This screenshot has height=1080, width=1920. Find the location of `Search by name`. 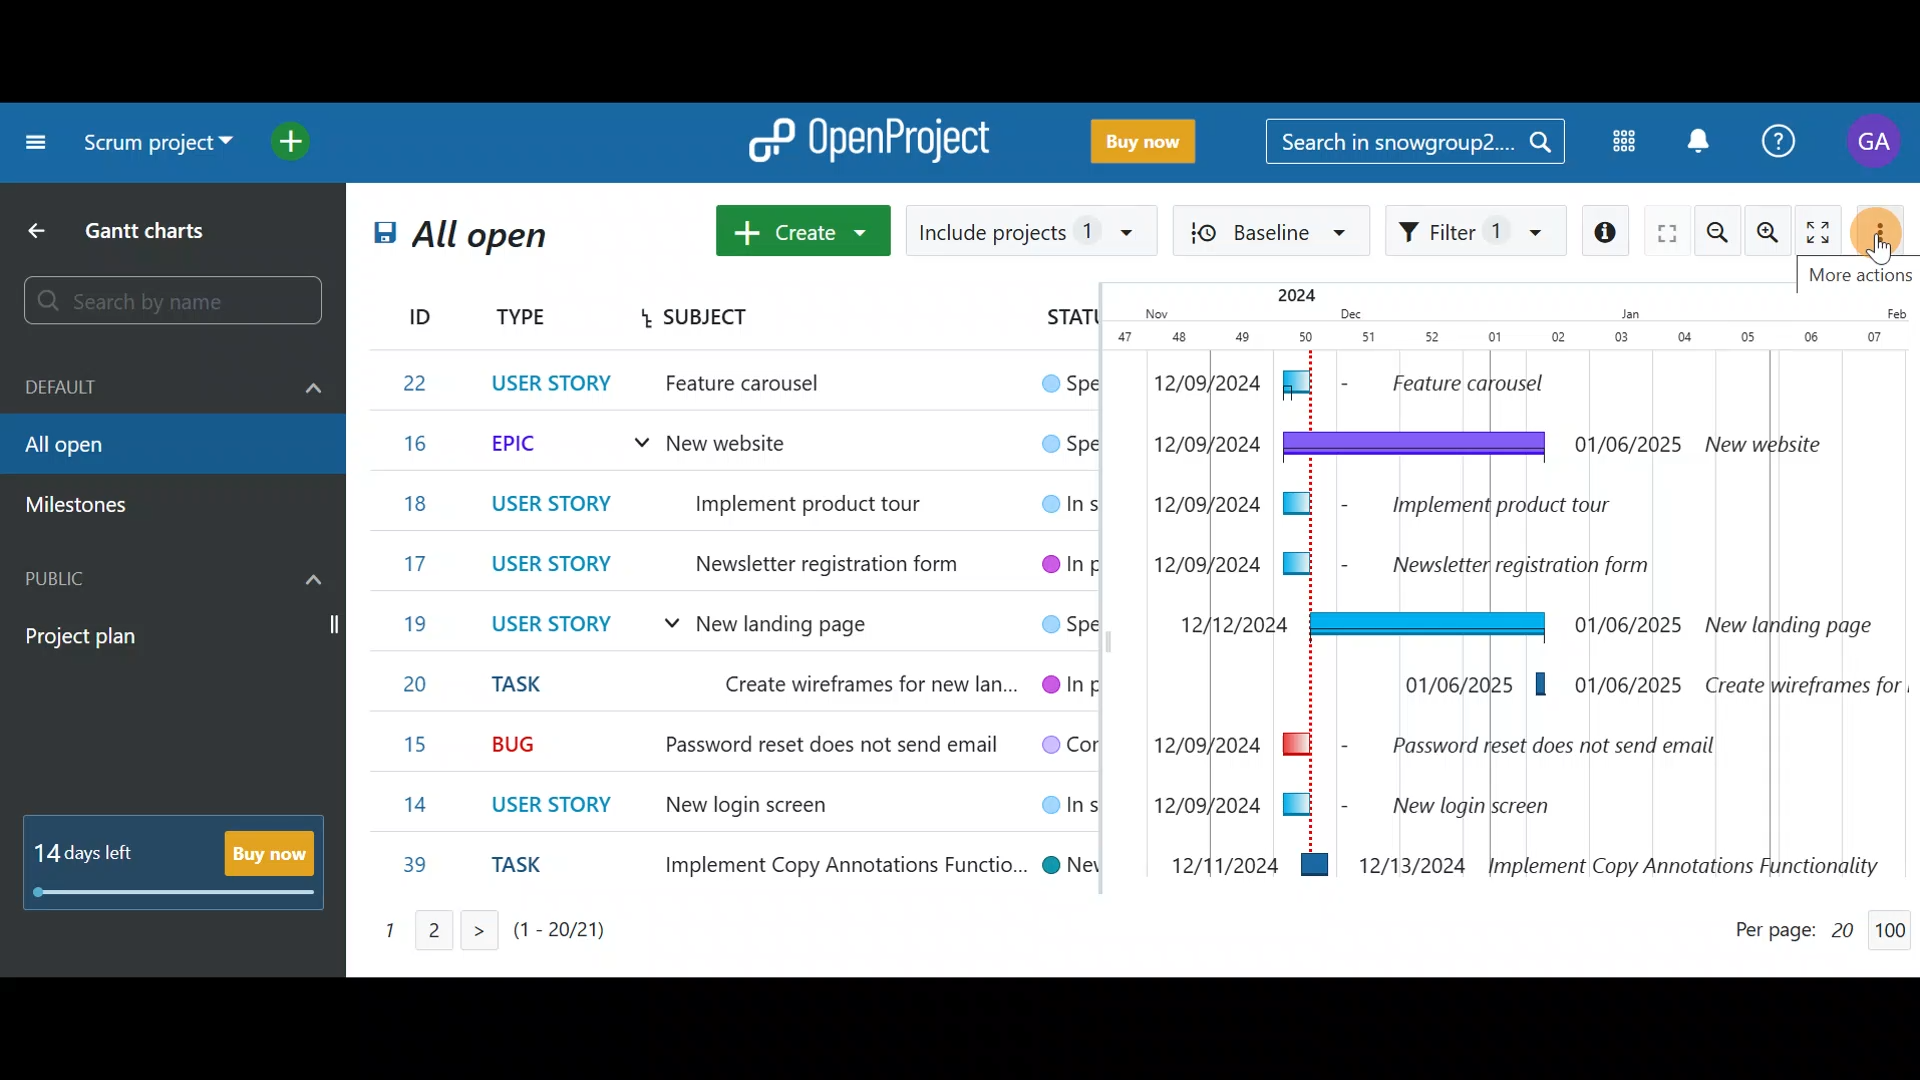

Search by name is located at coordinates (178, 302).